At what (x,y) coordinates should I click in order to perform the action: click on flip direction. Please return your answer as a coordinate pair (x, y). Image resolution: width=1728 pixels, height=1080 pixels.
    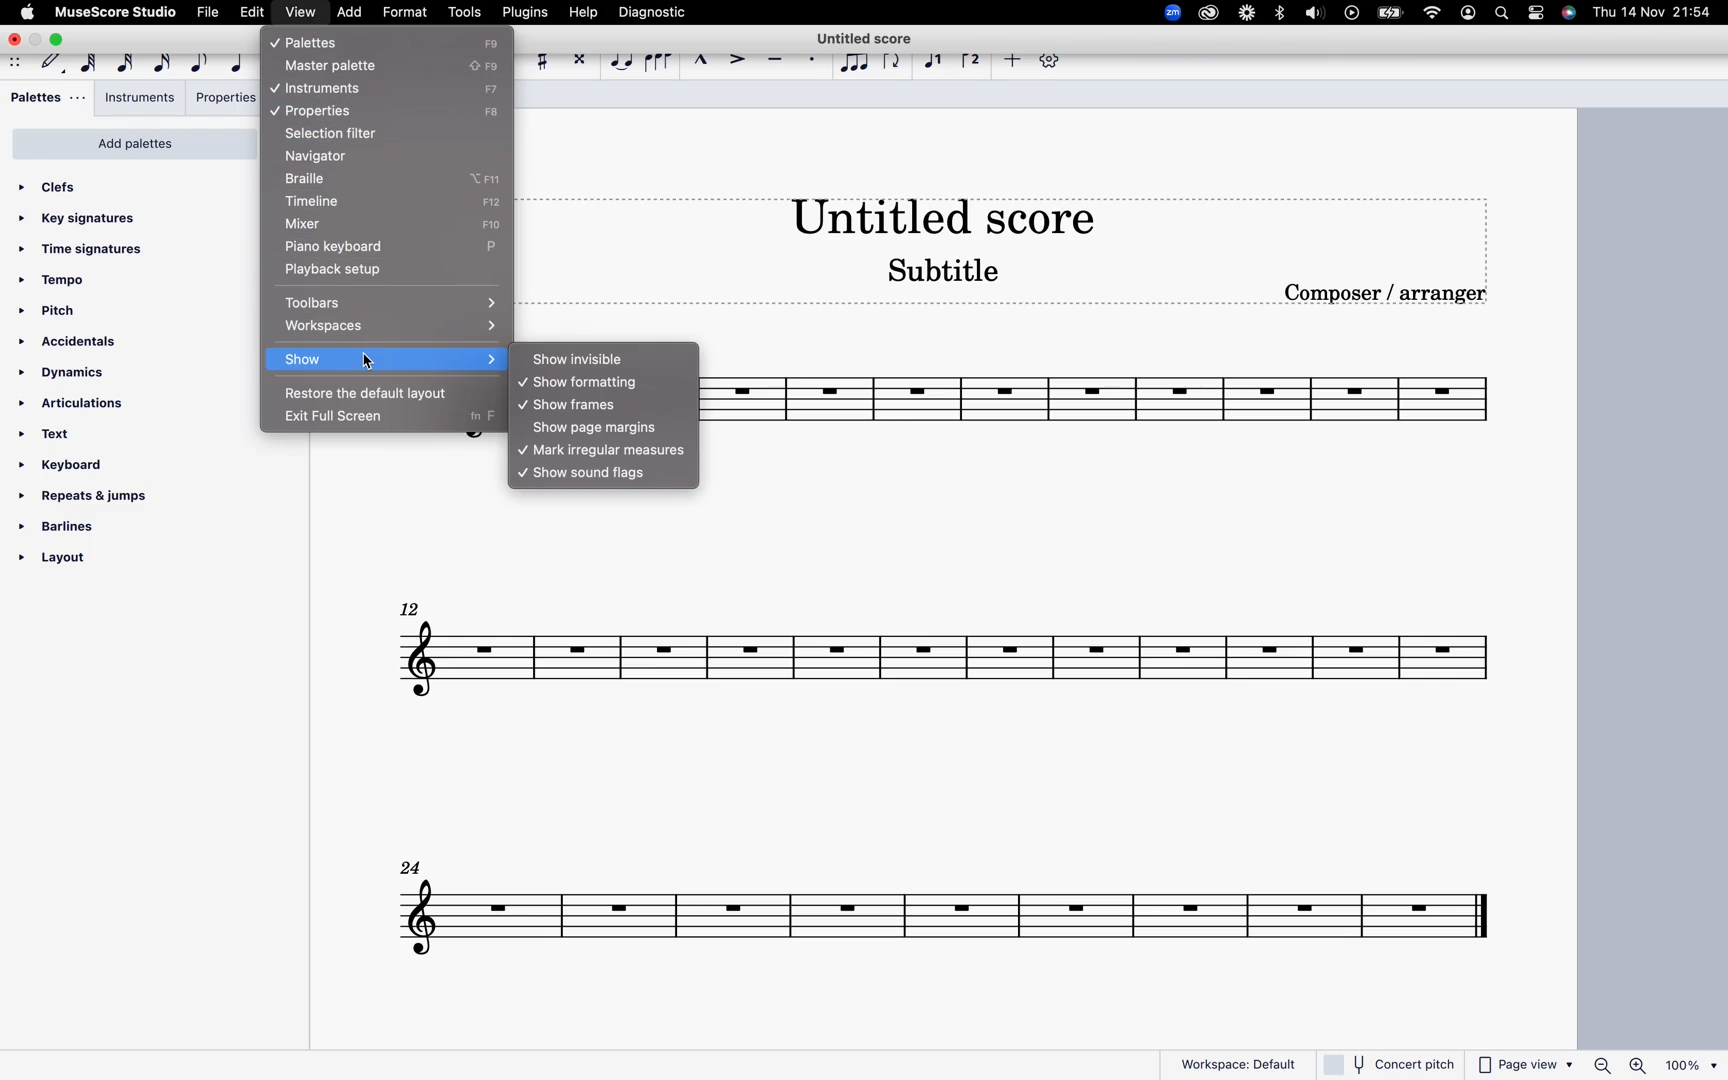
    Looking at the image, I should click on (888, 65).